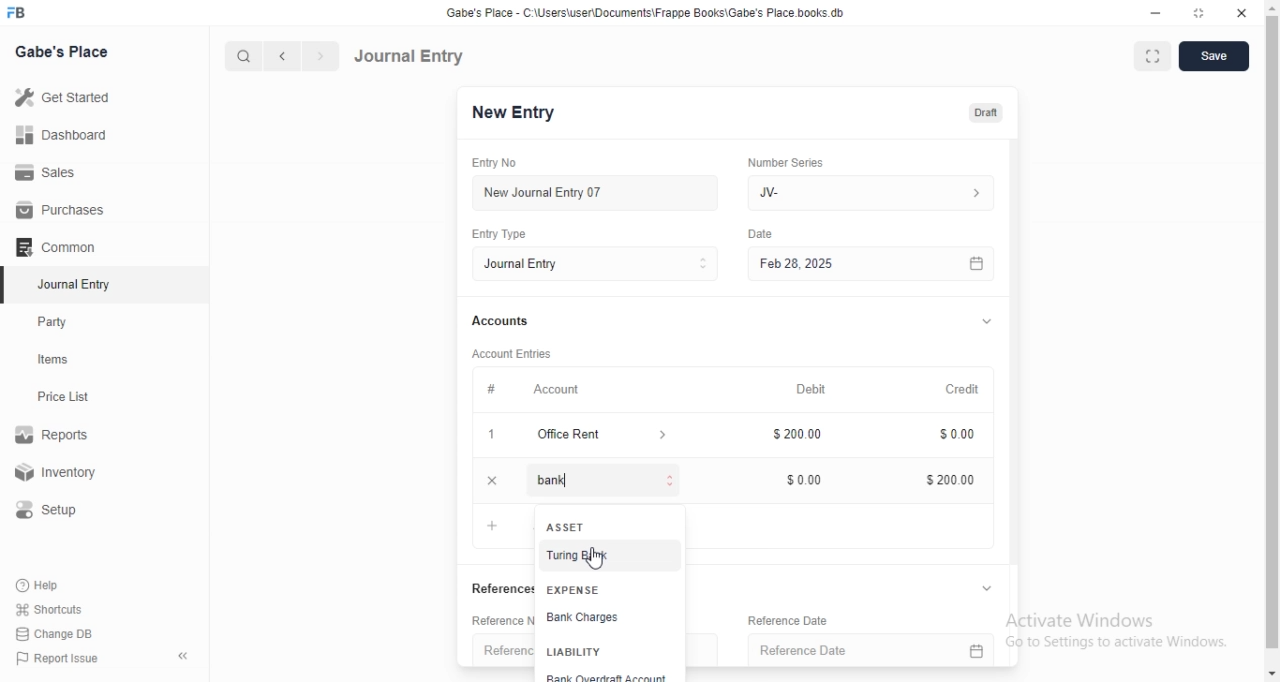  What do you see at coordinates (538, 390) in the screenshot?
I see `# Account` at bounding box center [538, 390].